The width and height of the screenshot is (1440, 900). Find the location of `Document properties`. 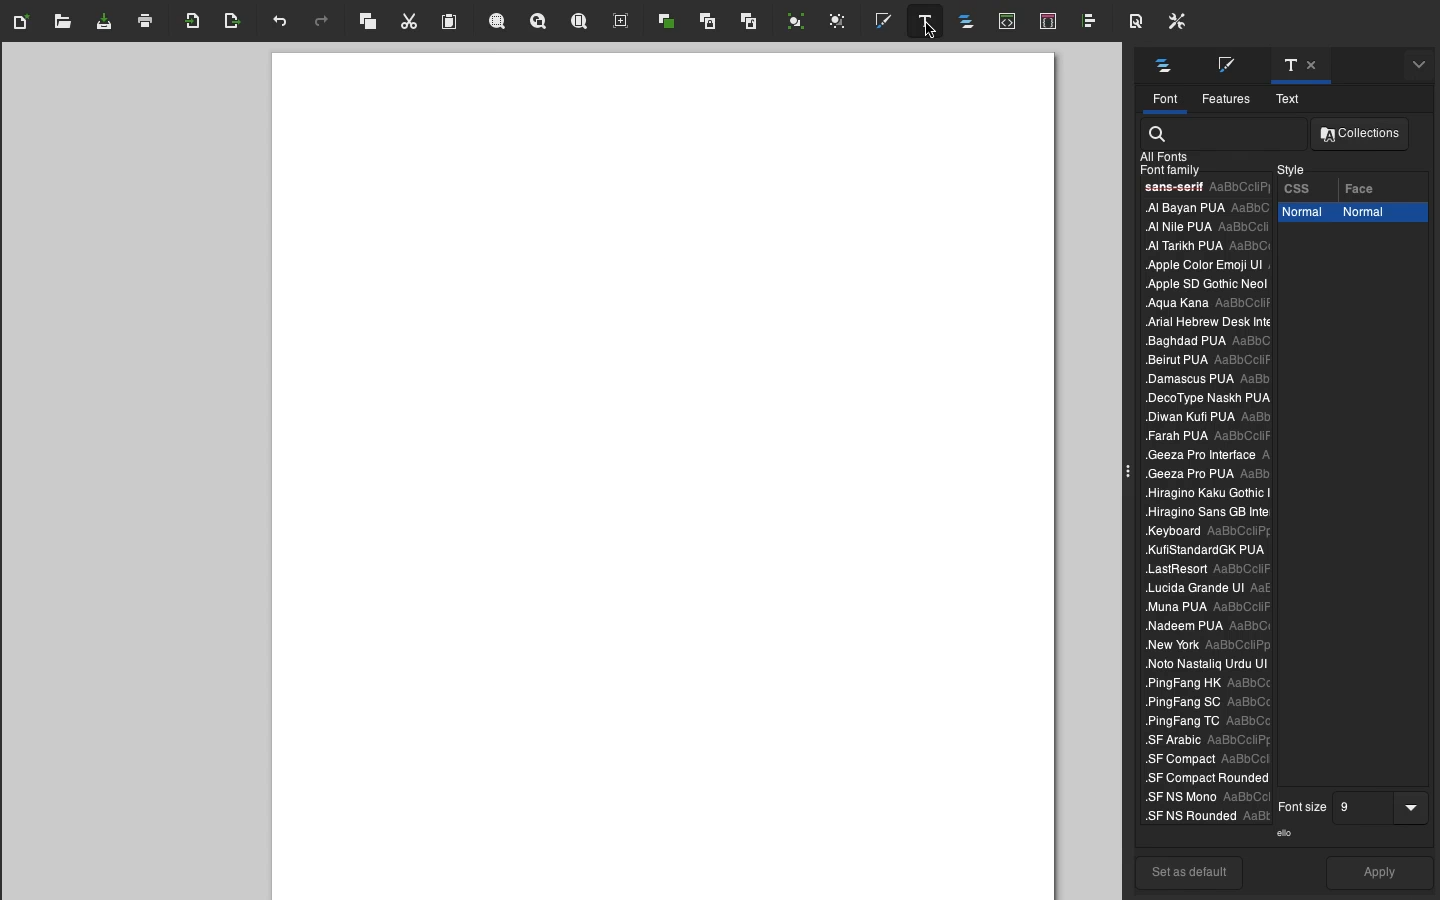

Document properties is located at coordinates (1133, 21).